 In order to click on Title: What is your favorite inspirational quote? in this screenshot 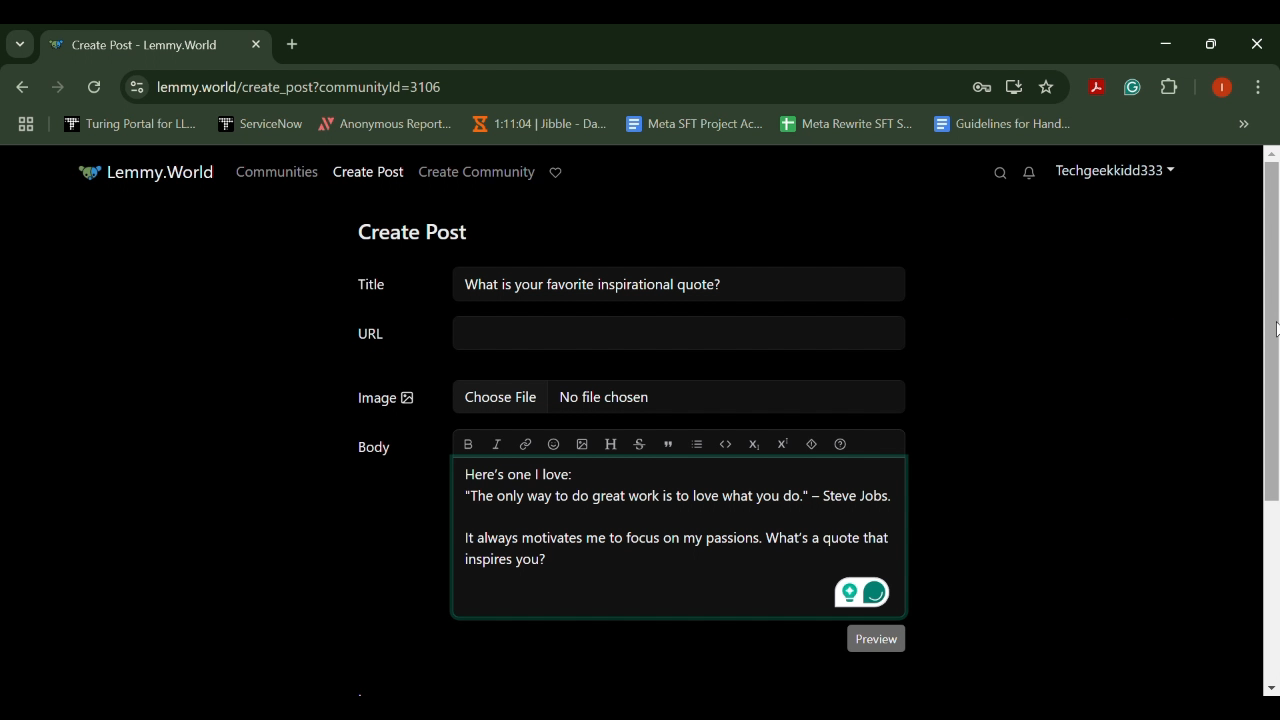, I will do `click(626, 282)`.